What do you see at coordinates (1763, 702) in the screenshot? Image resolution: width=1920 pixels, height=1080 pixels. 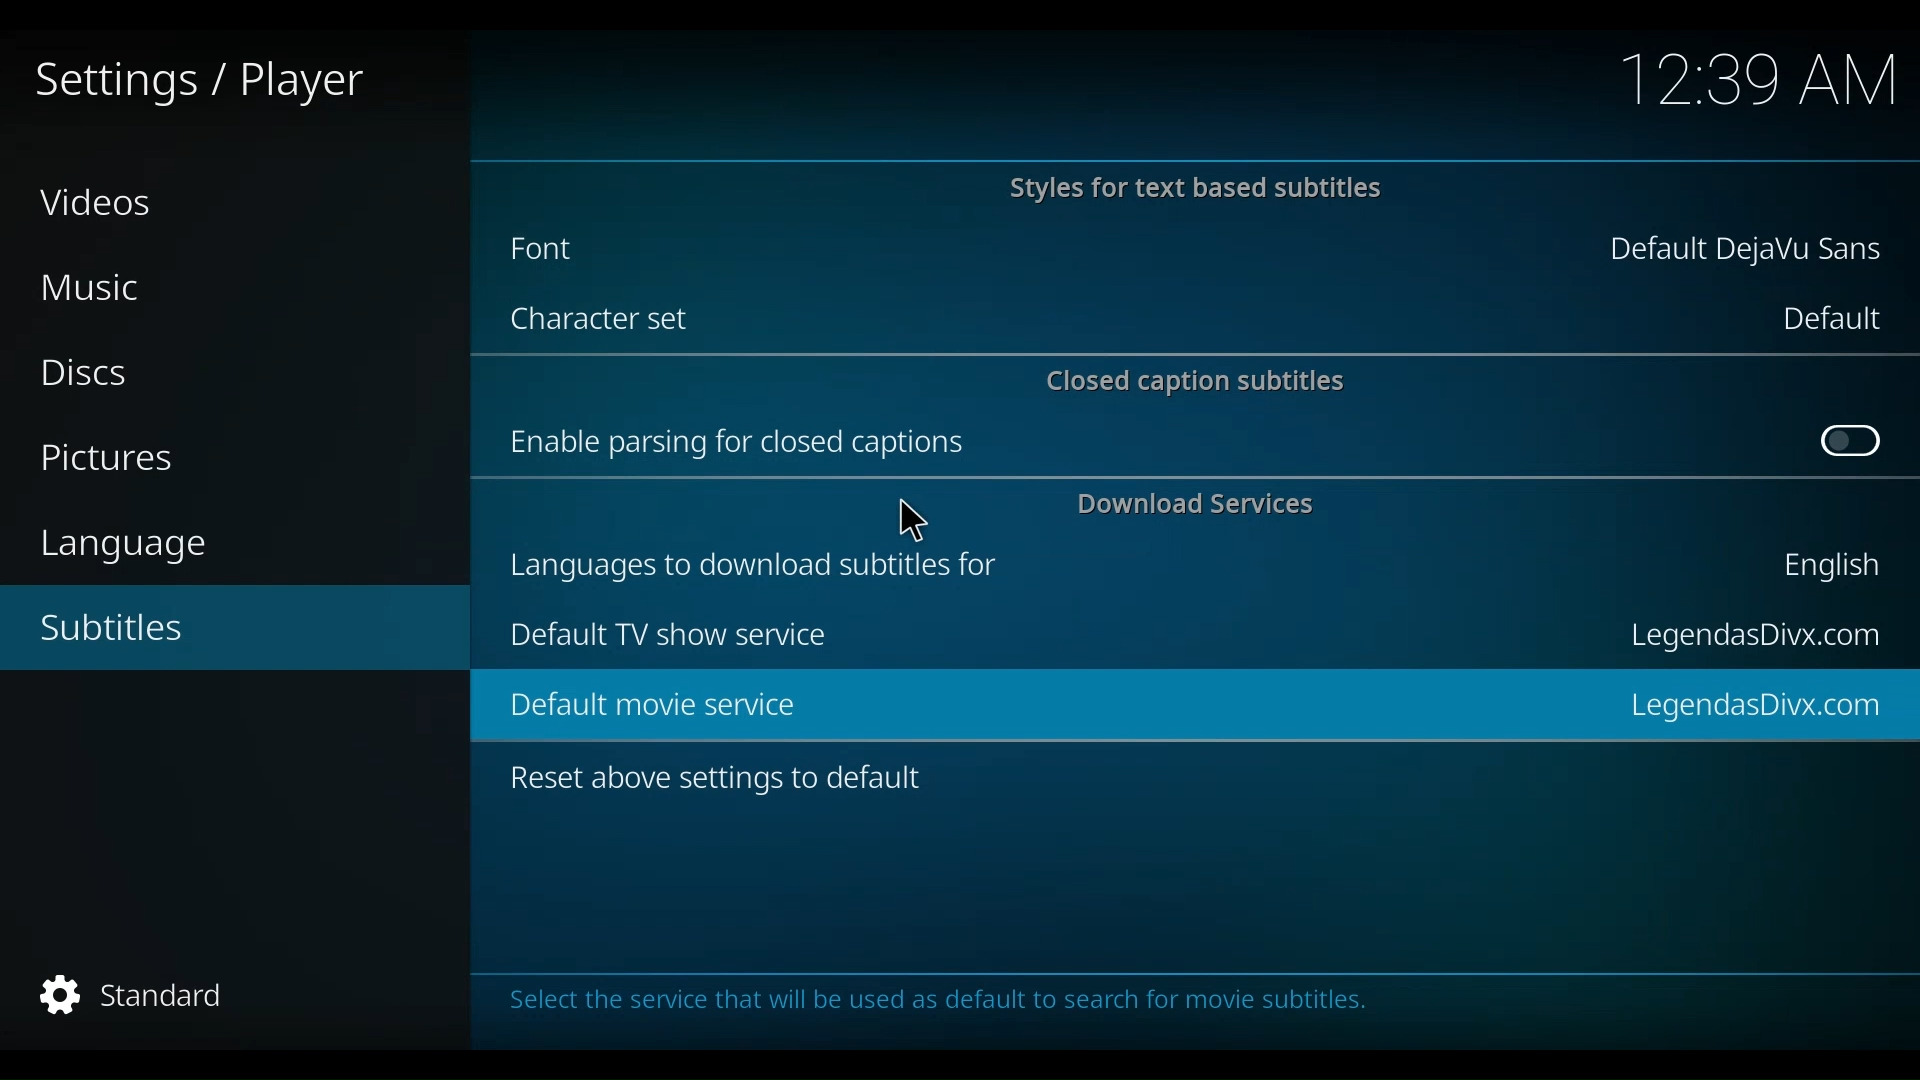 I see `Lengedas.Dix.com` at bounding box center [1763, 702].